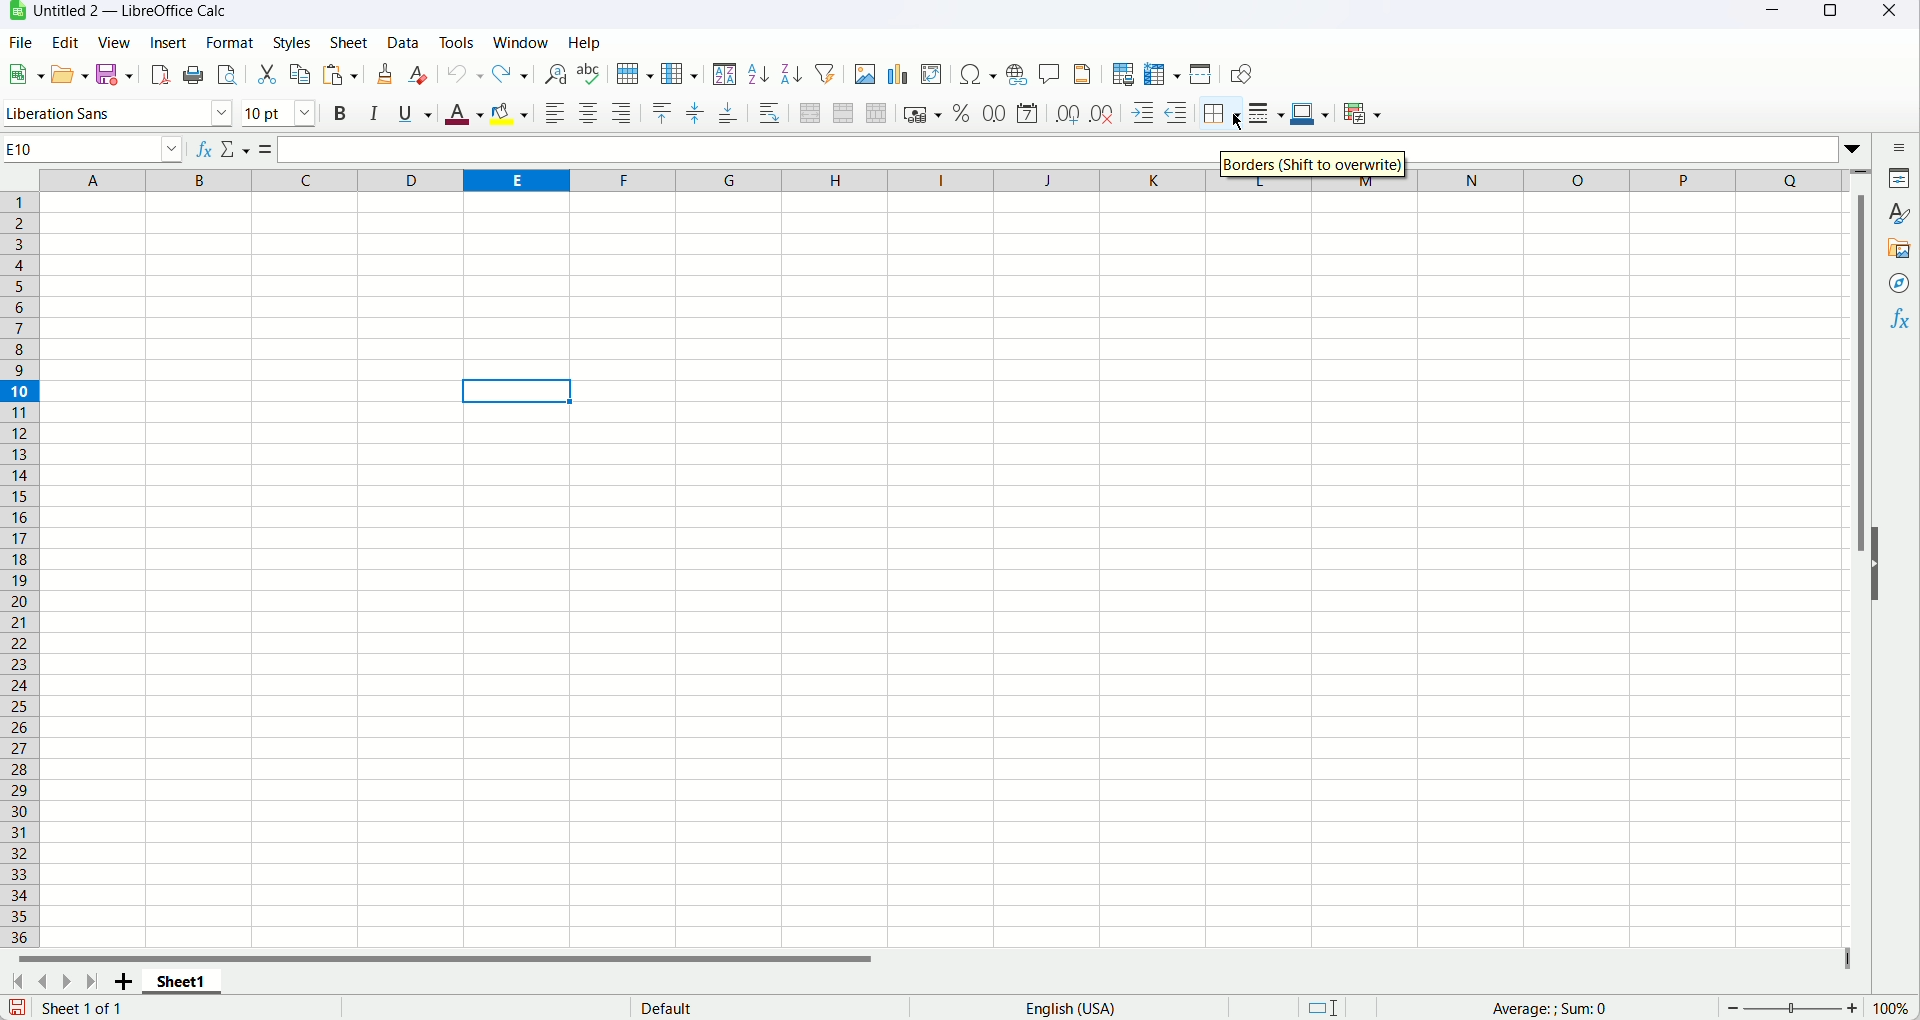 The image size is (1920, 1020). I want to click on Scroll to next sheet, so click(68, 982).